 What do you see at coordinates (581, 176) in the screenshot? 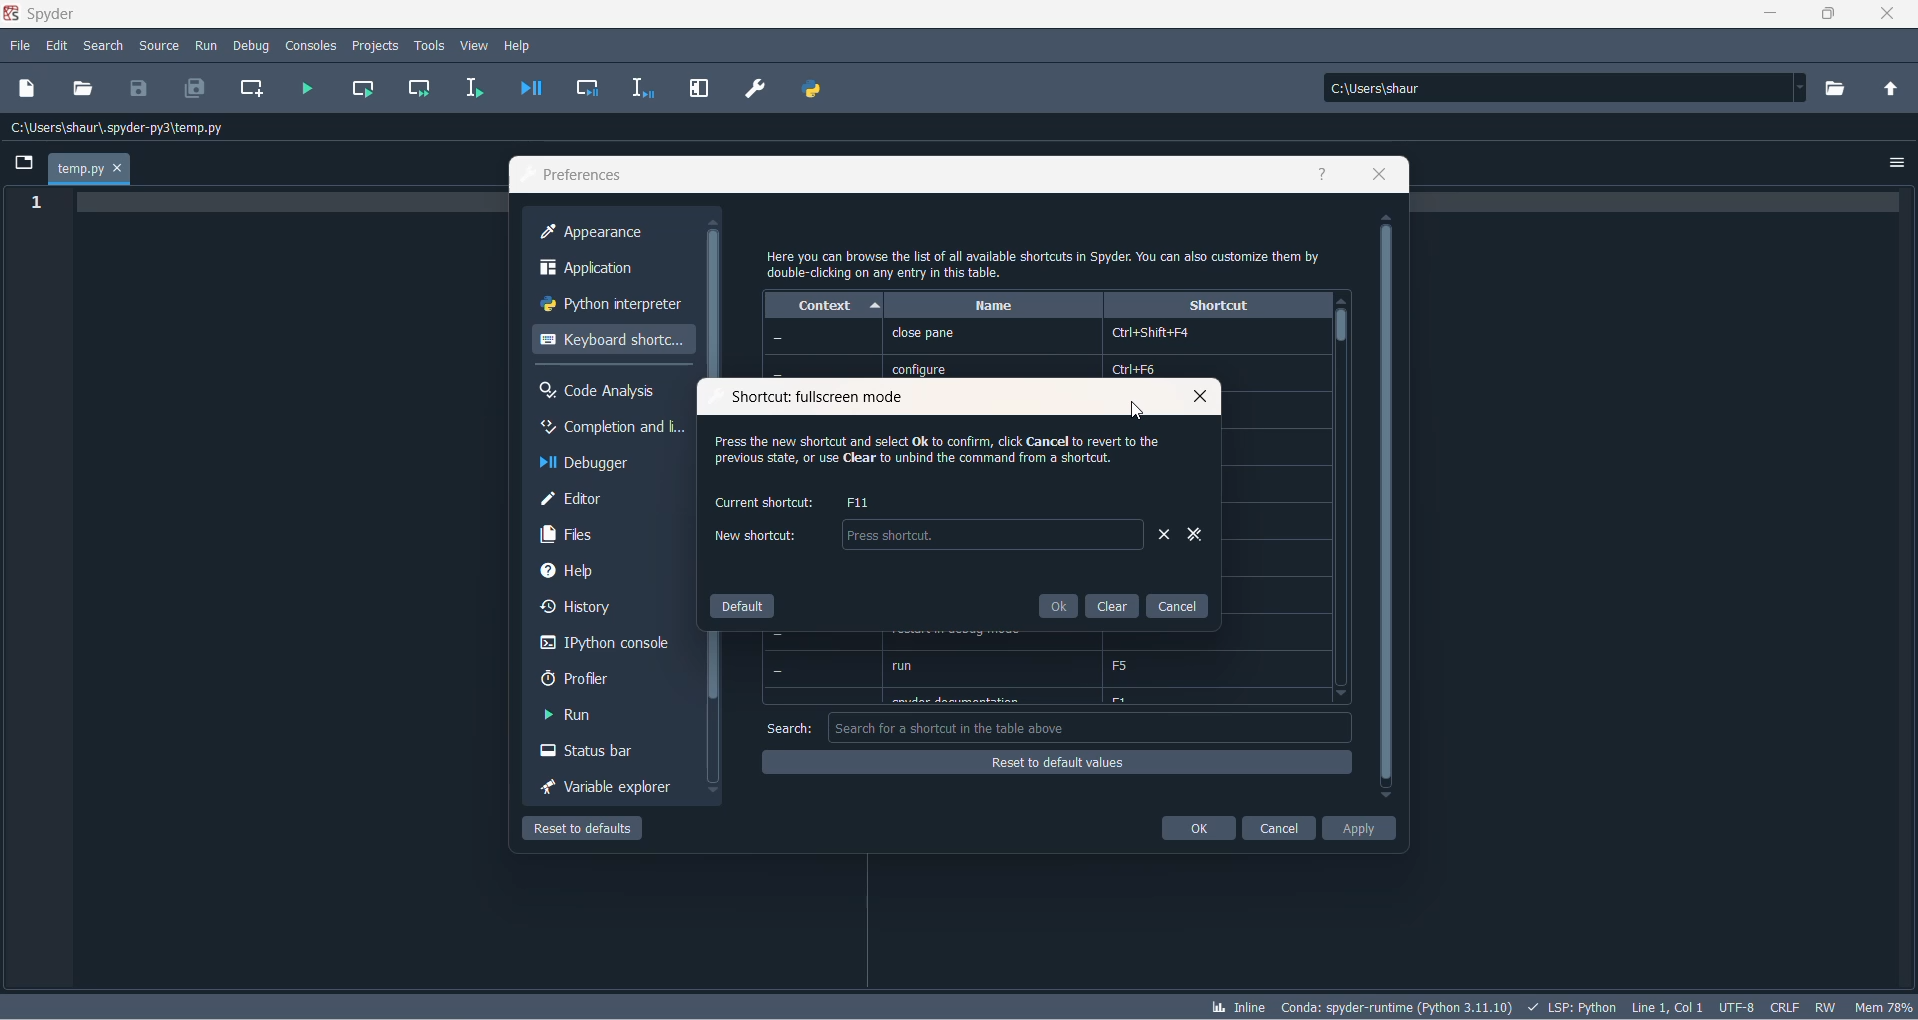
I see `preferences text` at bounding box center [581, 176].